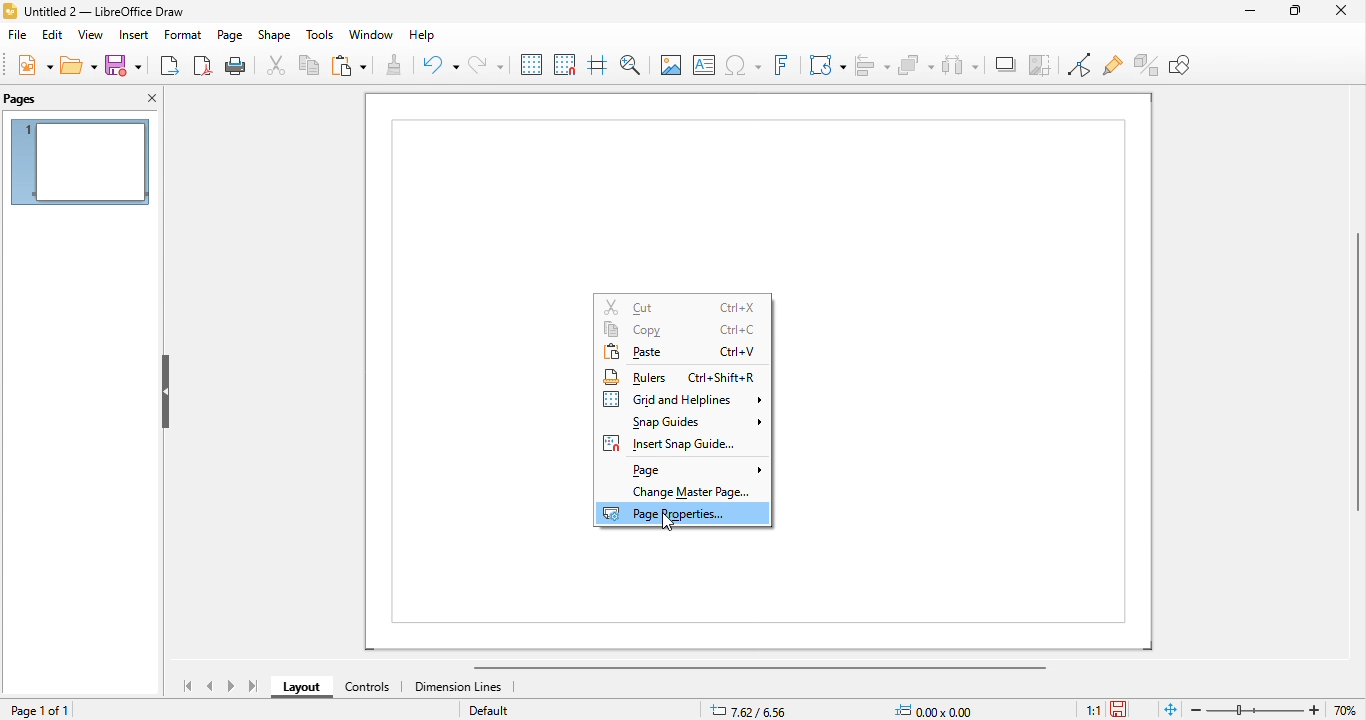  Describe the element at coordinates (253, 687) in the screenshot. I see `last page` at that location.